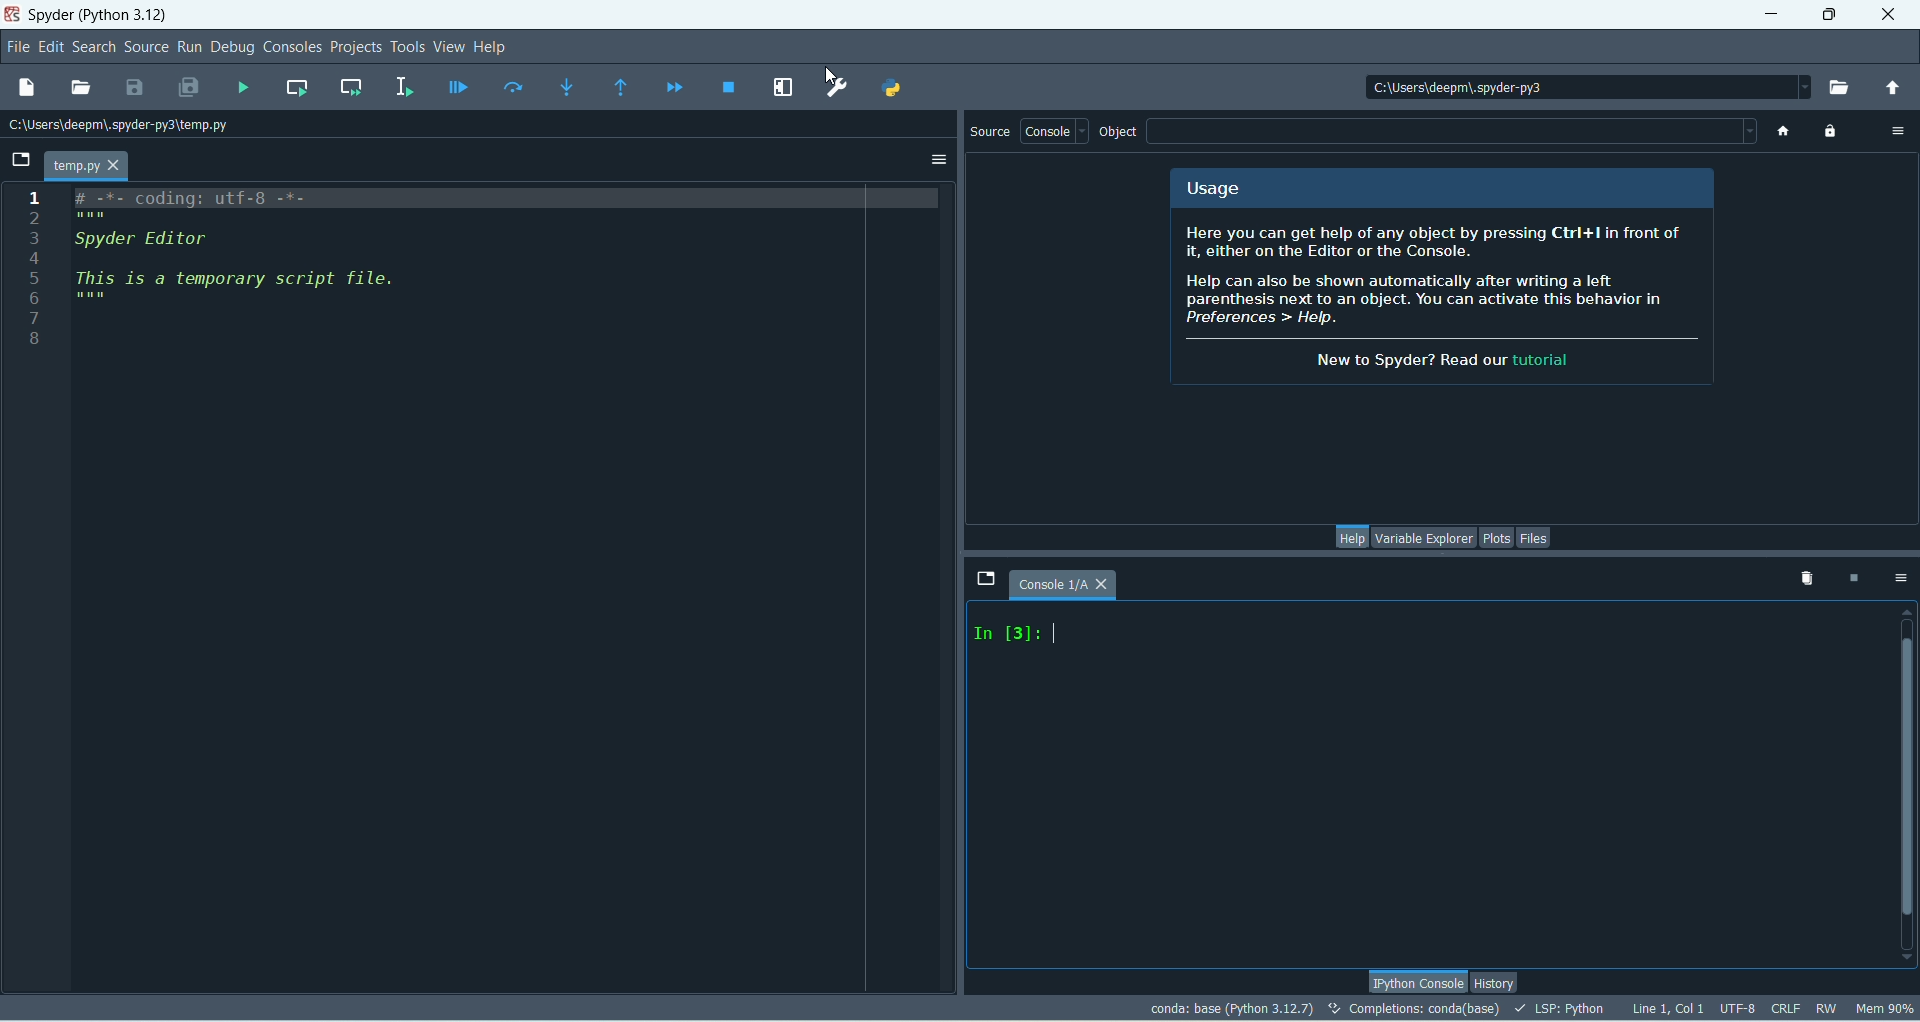  What do you see at coordinates (452, 47) in the screenshot?
I see `view` at bounding box center [452, 47].